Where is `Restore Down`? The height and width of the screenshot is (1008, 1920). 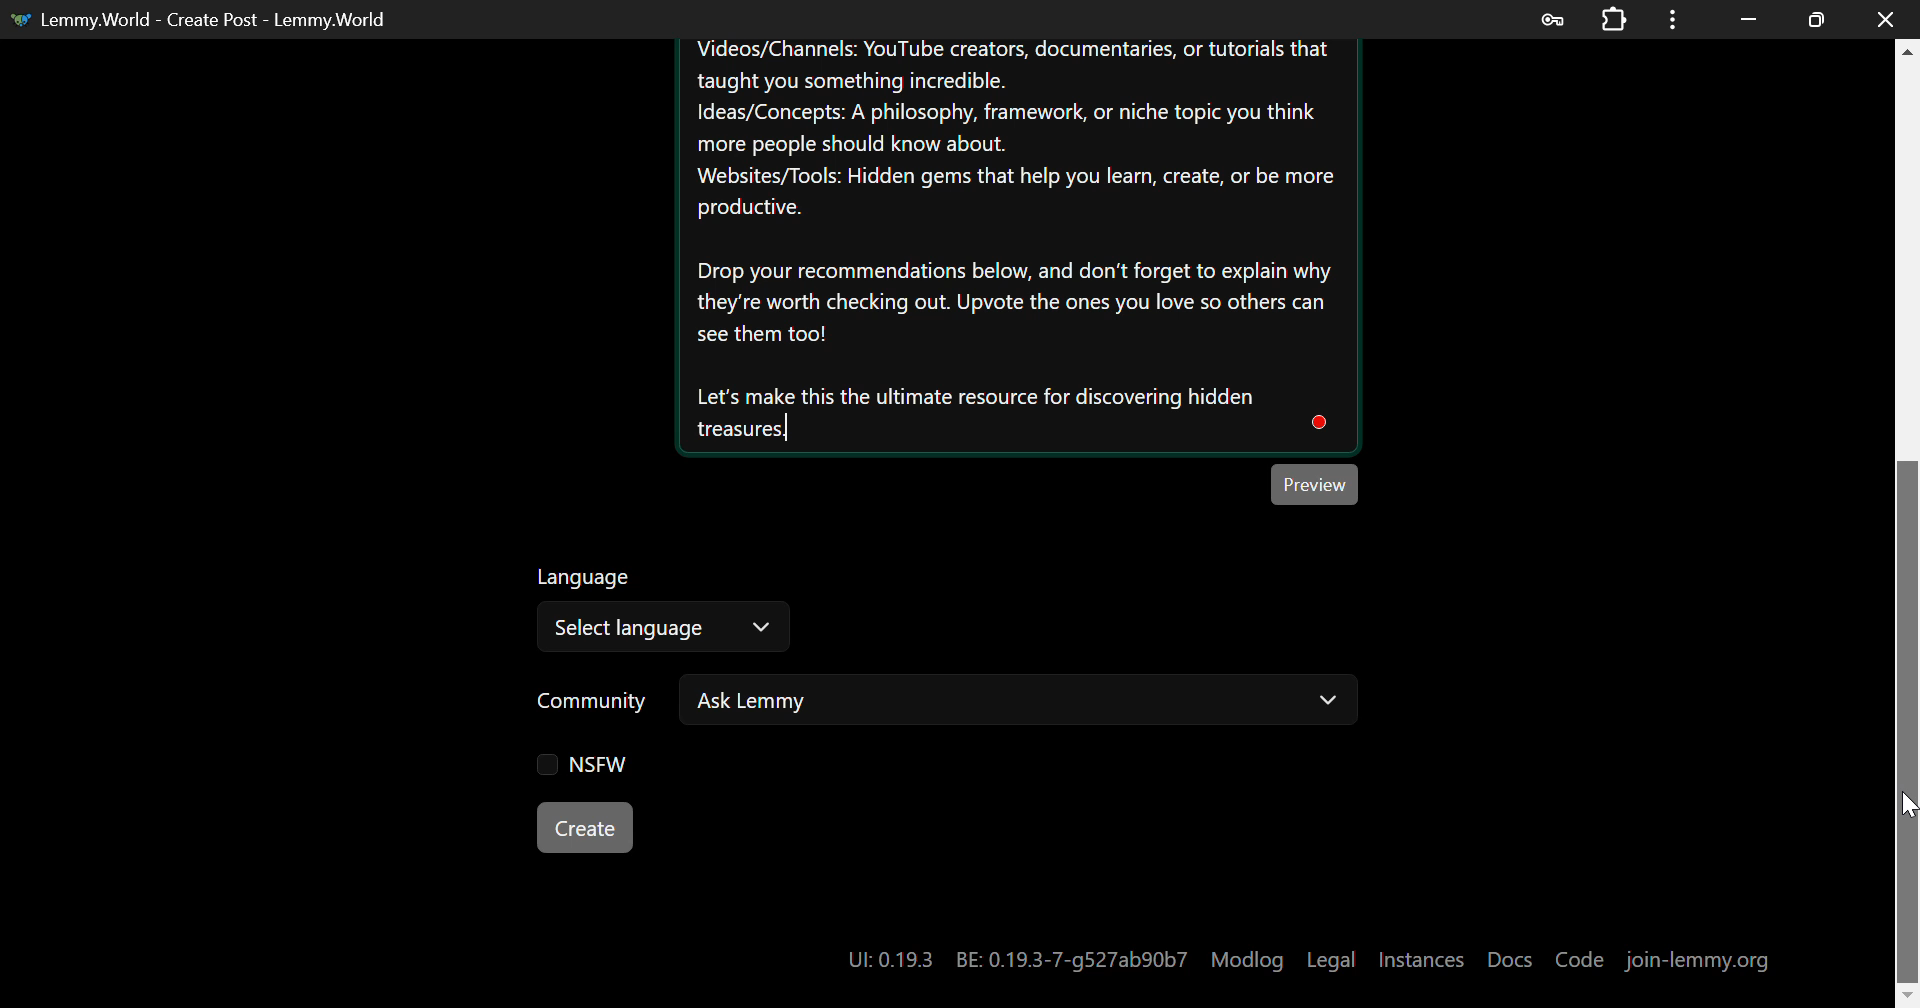
Restore Down is located at coordinates (1750, 19).